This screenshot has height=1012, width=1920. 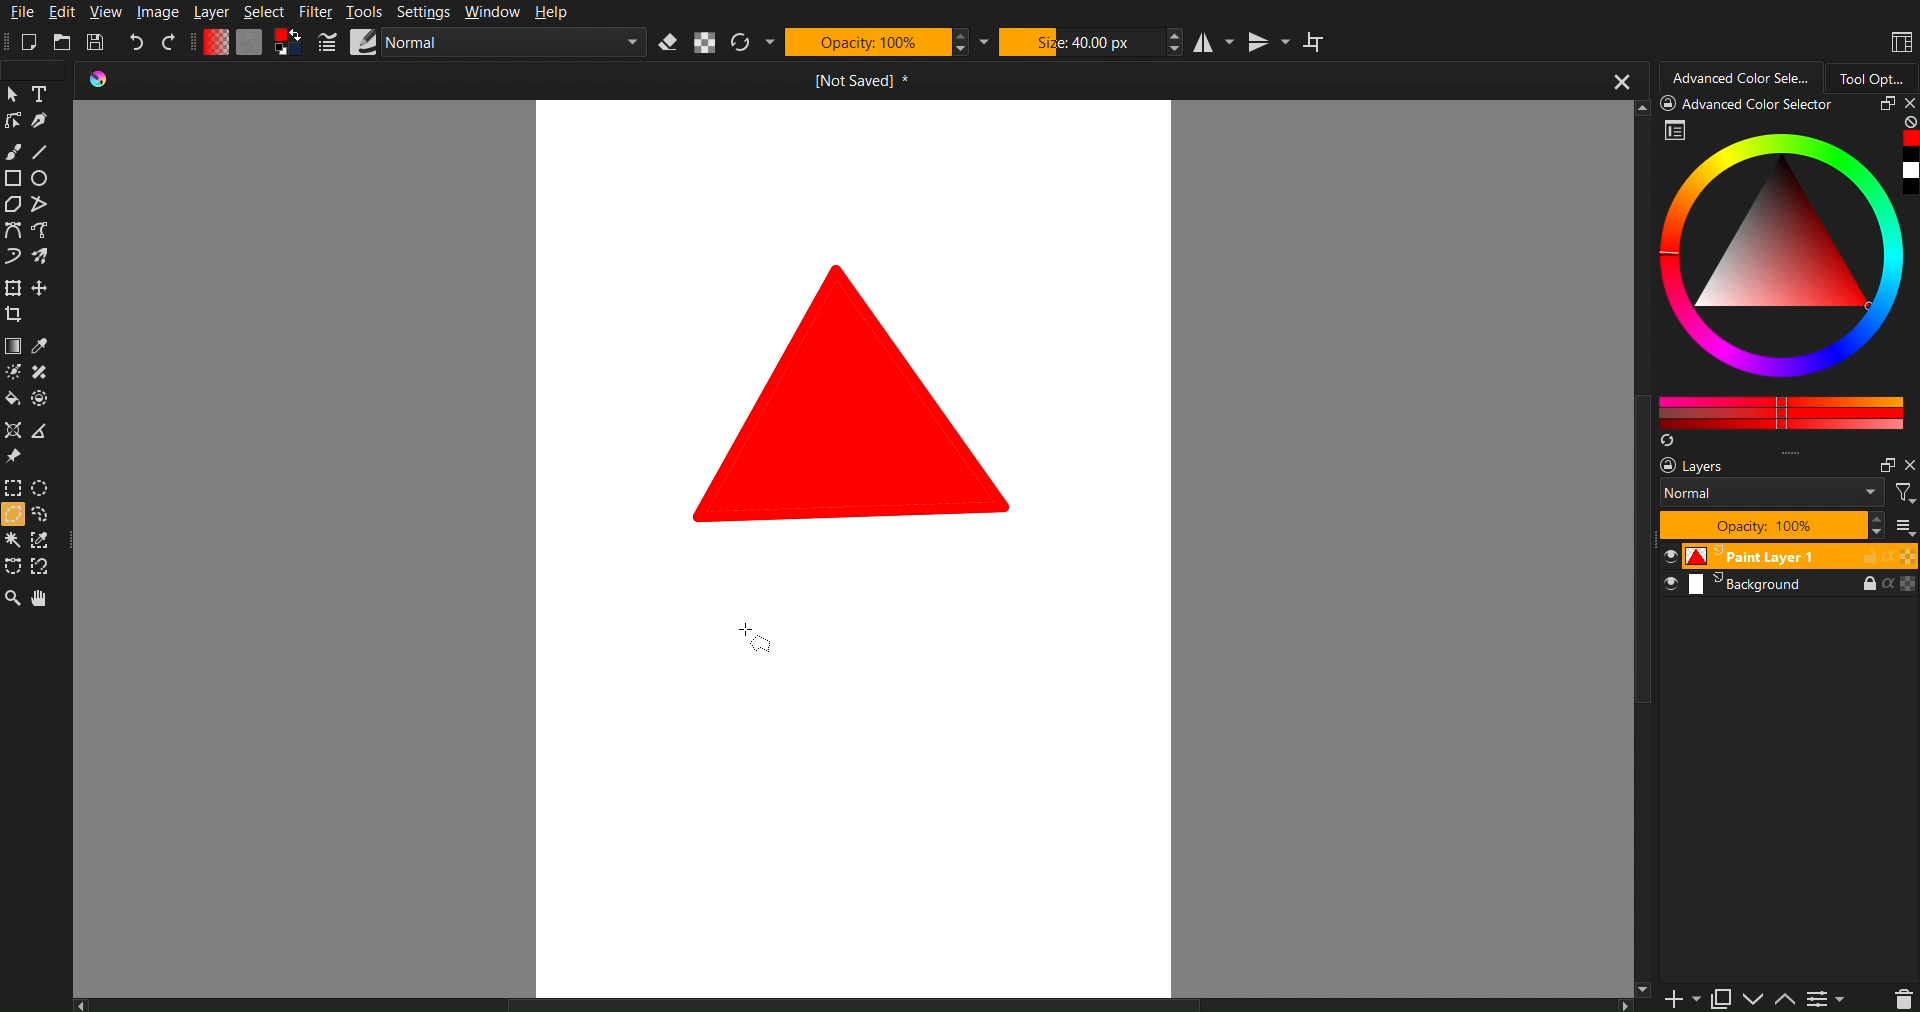 I want to click on Vertical Scrollbar, so click(x=1644, y=799).